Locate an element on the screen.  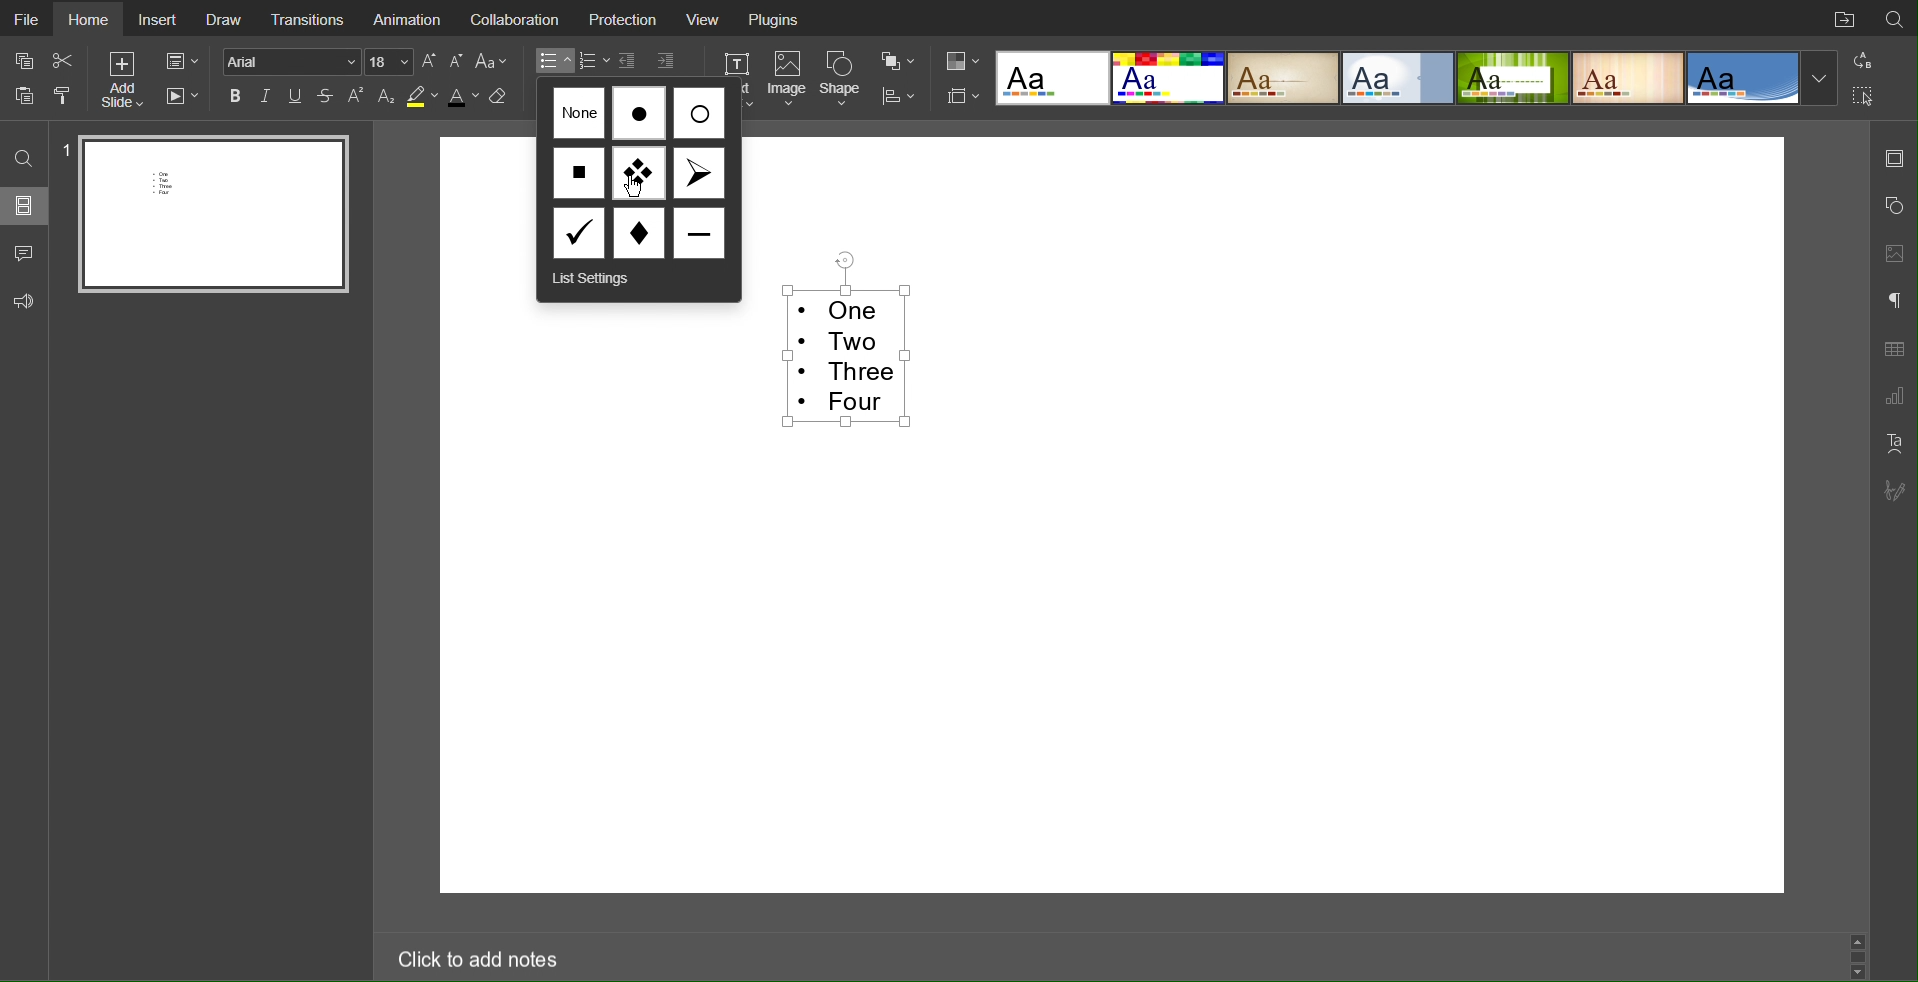
Click to add notes is located at coordinates (476, 961).